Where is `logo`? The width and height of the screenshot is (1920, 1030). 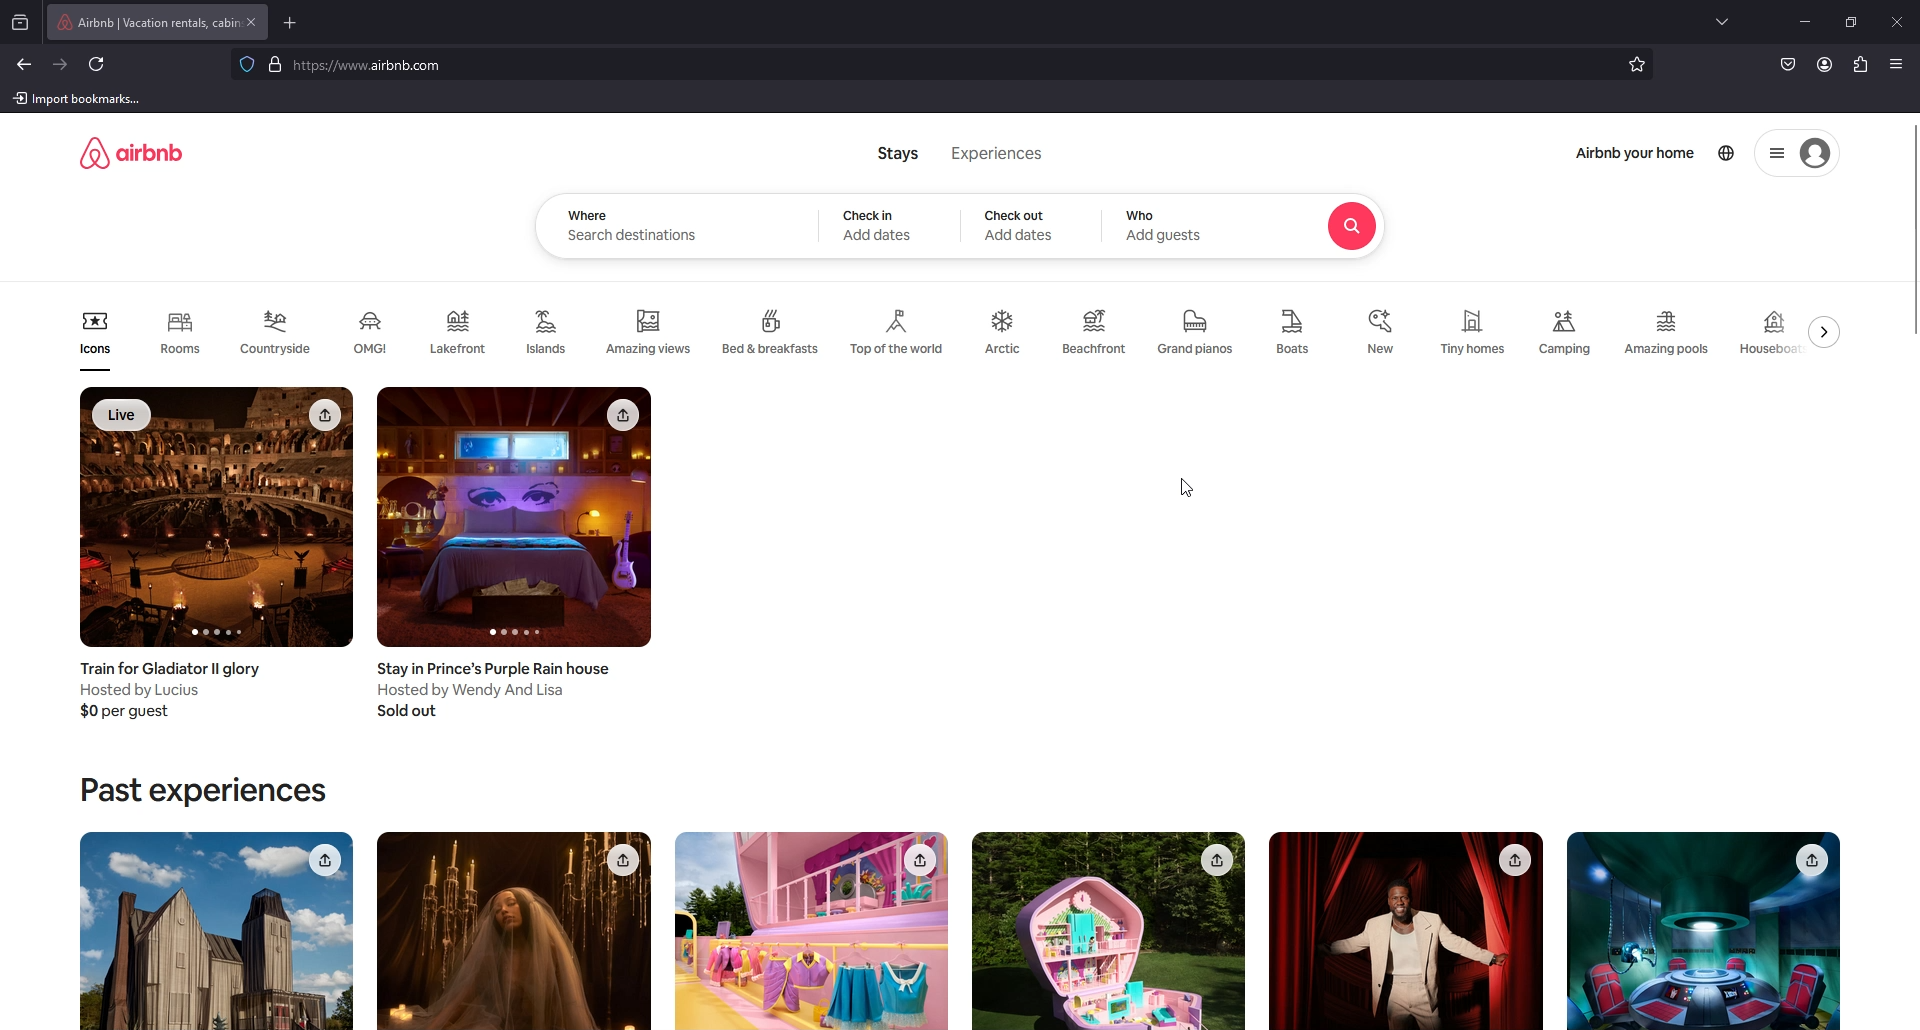 logo is located at coordinates (131, 152).